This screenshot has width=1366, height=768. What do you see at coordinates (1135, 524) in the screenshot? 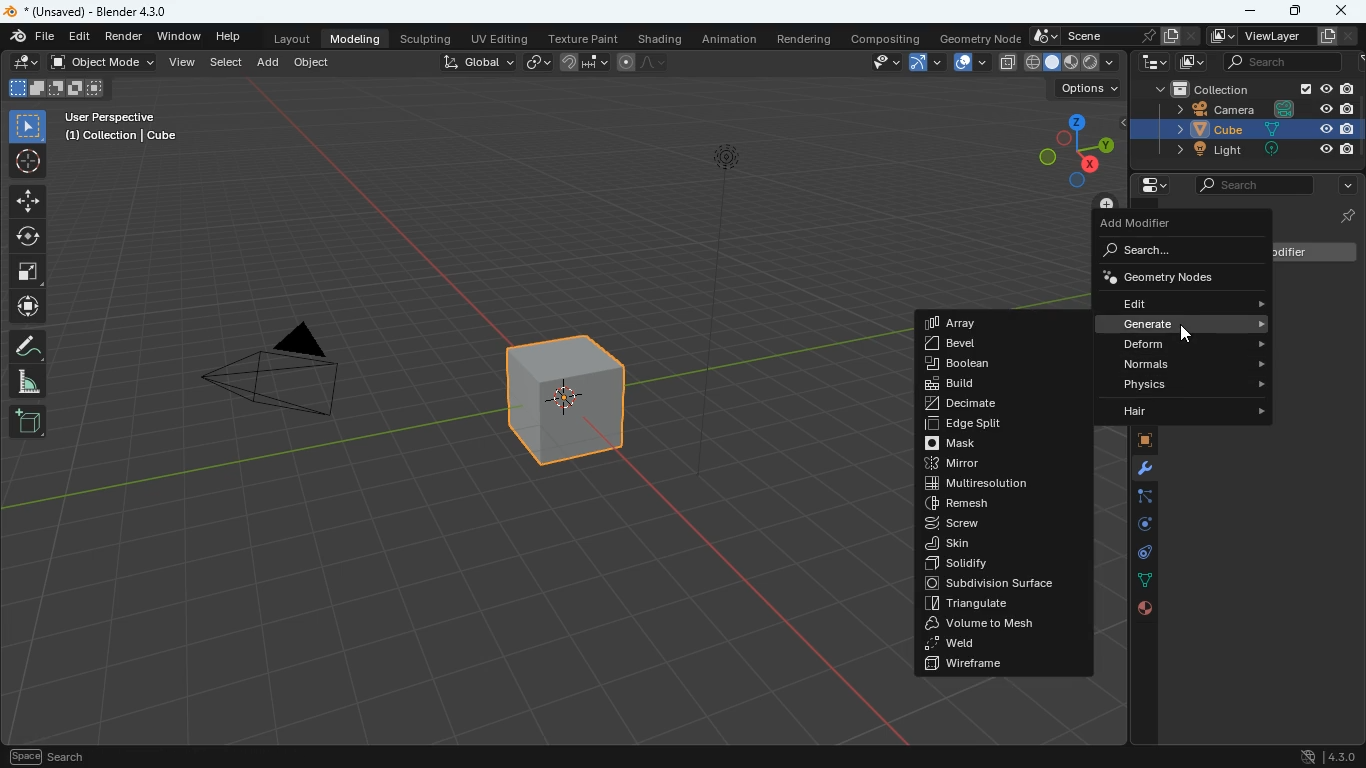
I see `rotate` at bounding box center [1135, 524].